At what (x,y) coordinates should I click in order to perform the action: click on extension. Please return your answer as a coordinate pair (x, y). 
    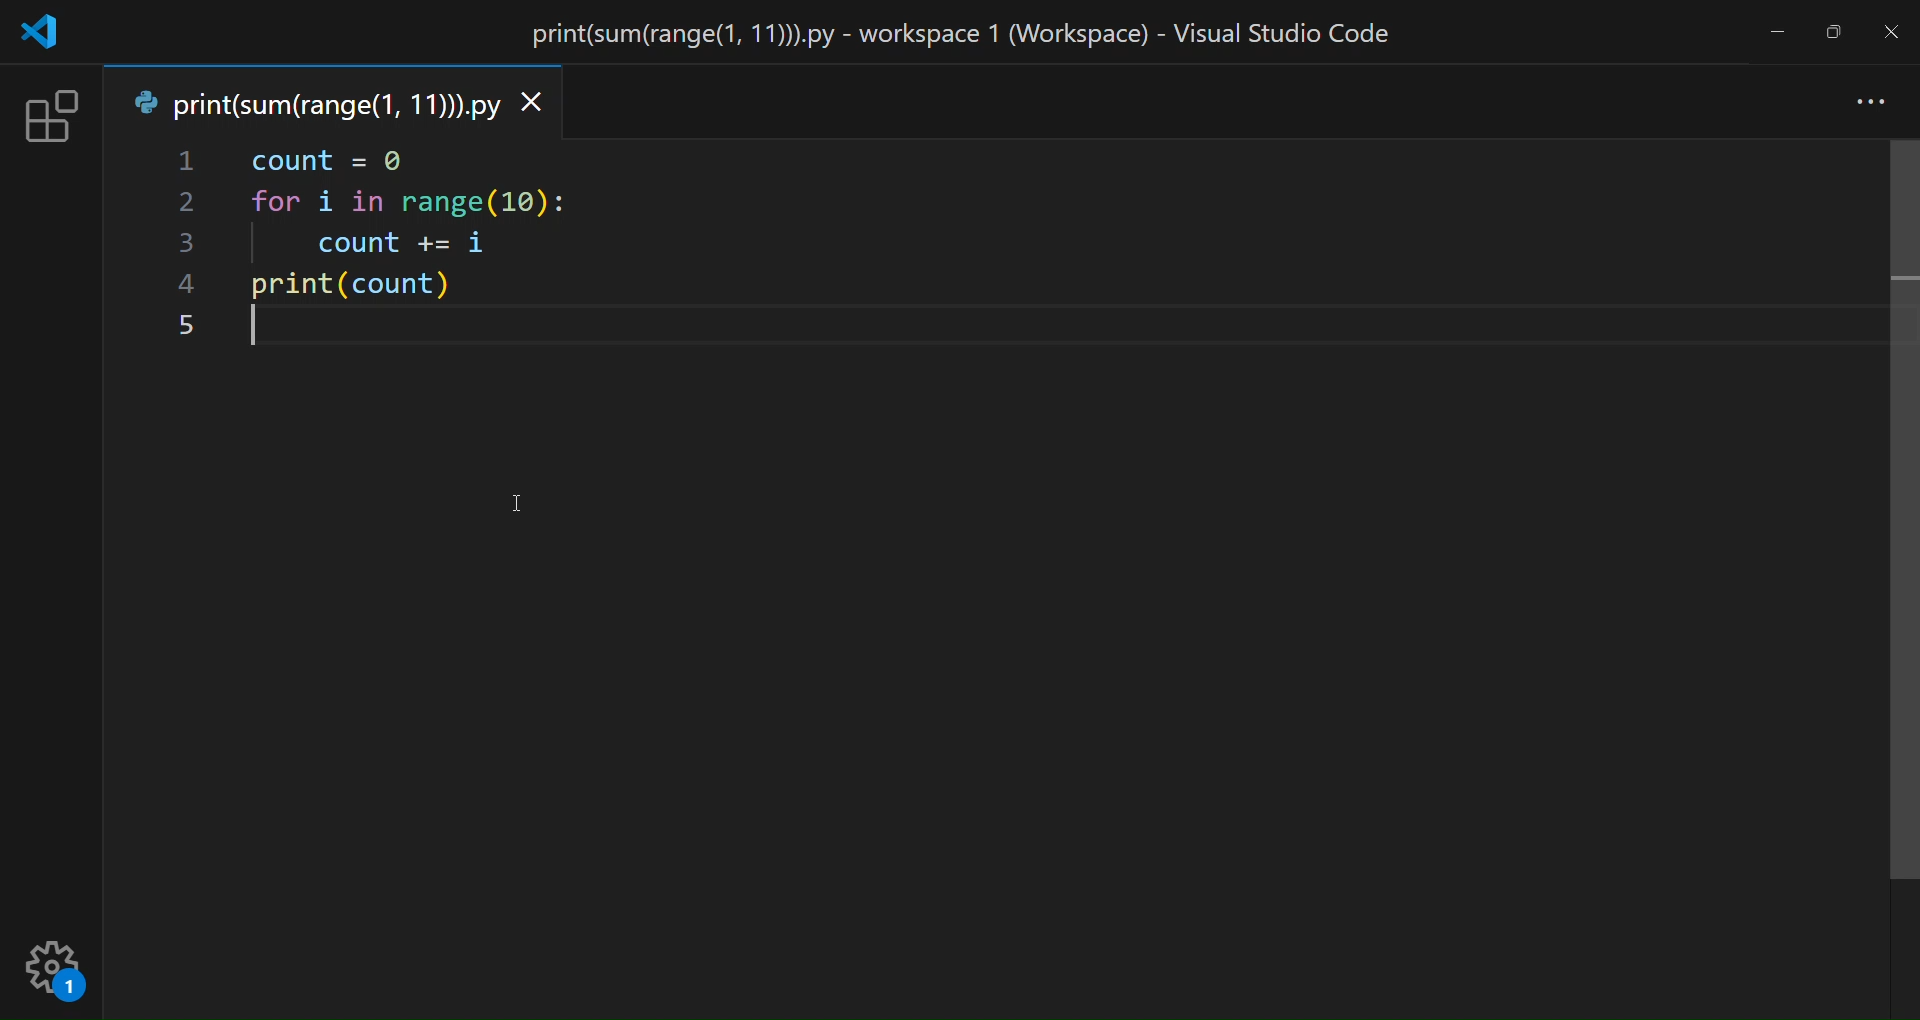
    Looking at the image, I should click on (51, 118).